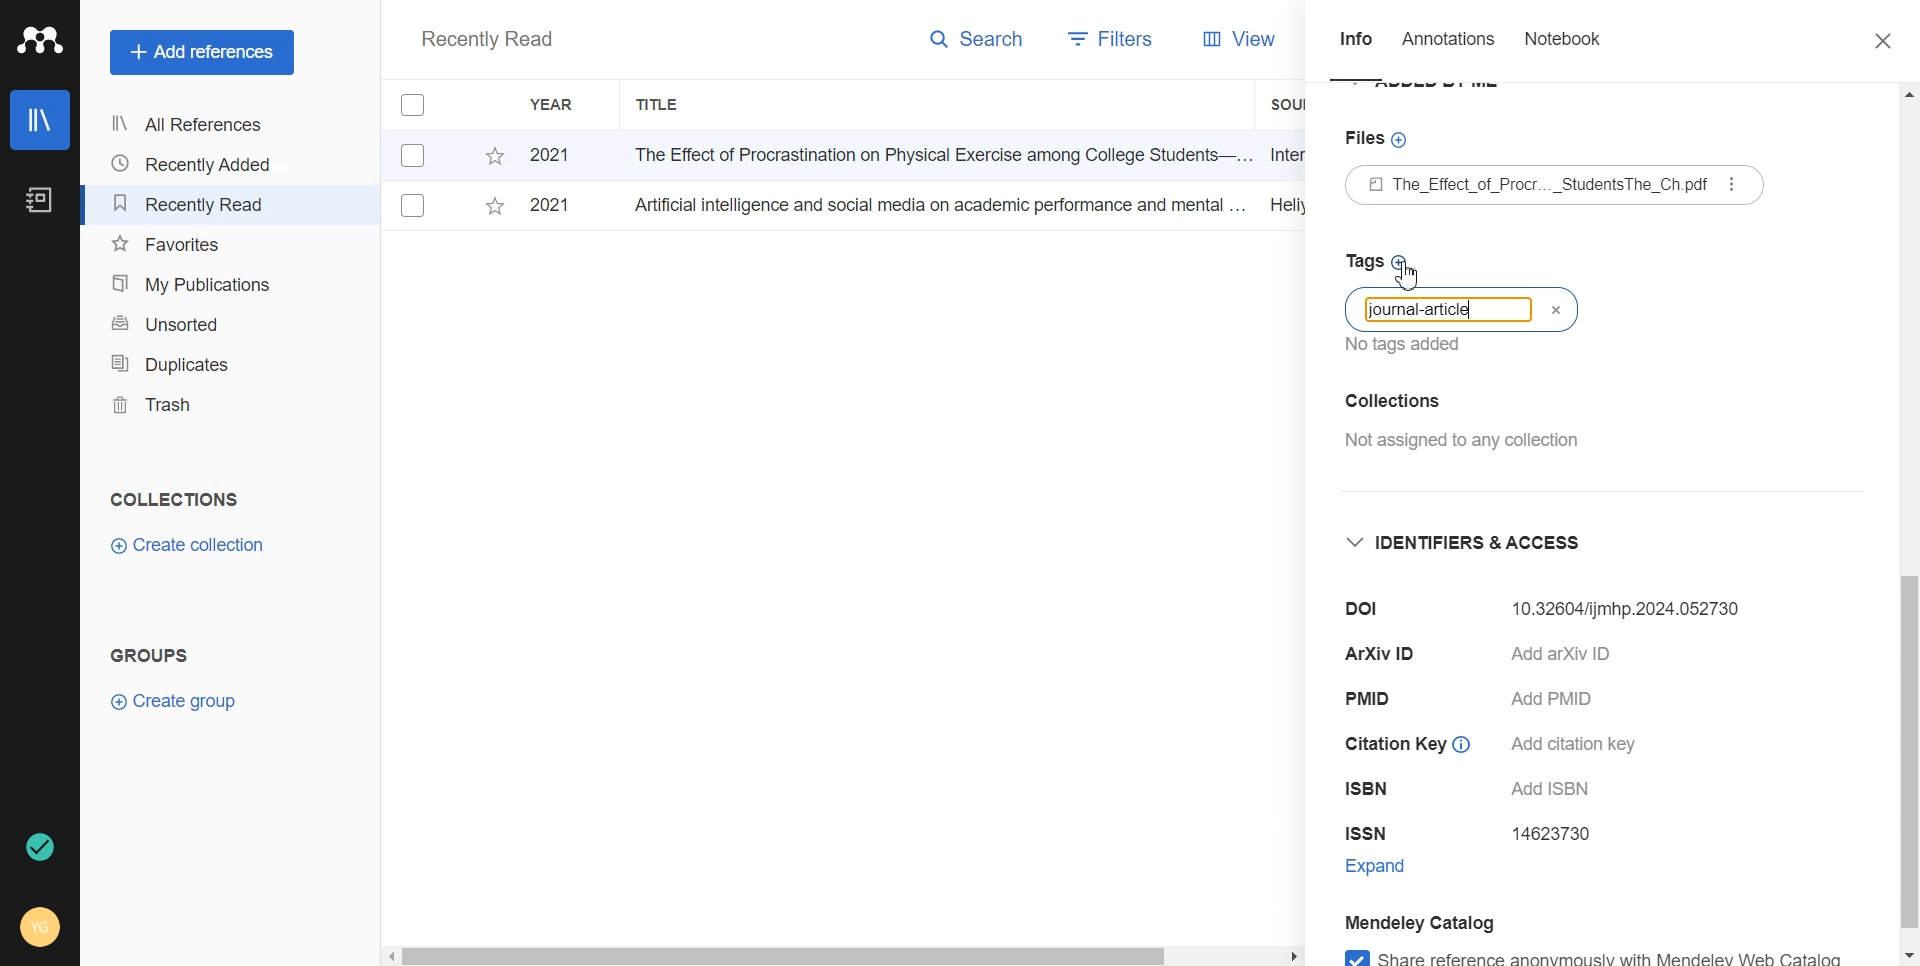 The width and height of the screenshot is (1920, 966). What do you see at coordinates (1504, 659) in the screenshot?
I see `ArXiv ID Add arXiv ID` at bounding box center [1504, 659].